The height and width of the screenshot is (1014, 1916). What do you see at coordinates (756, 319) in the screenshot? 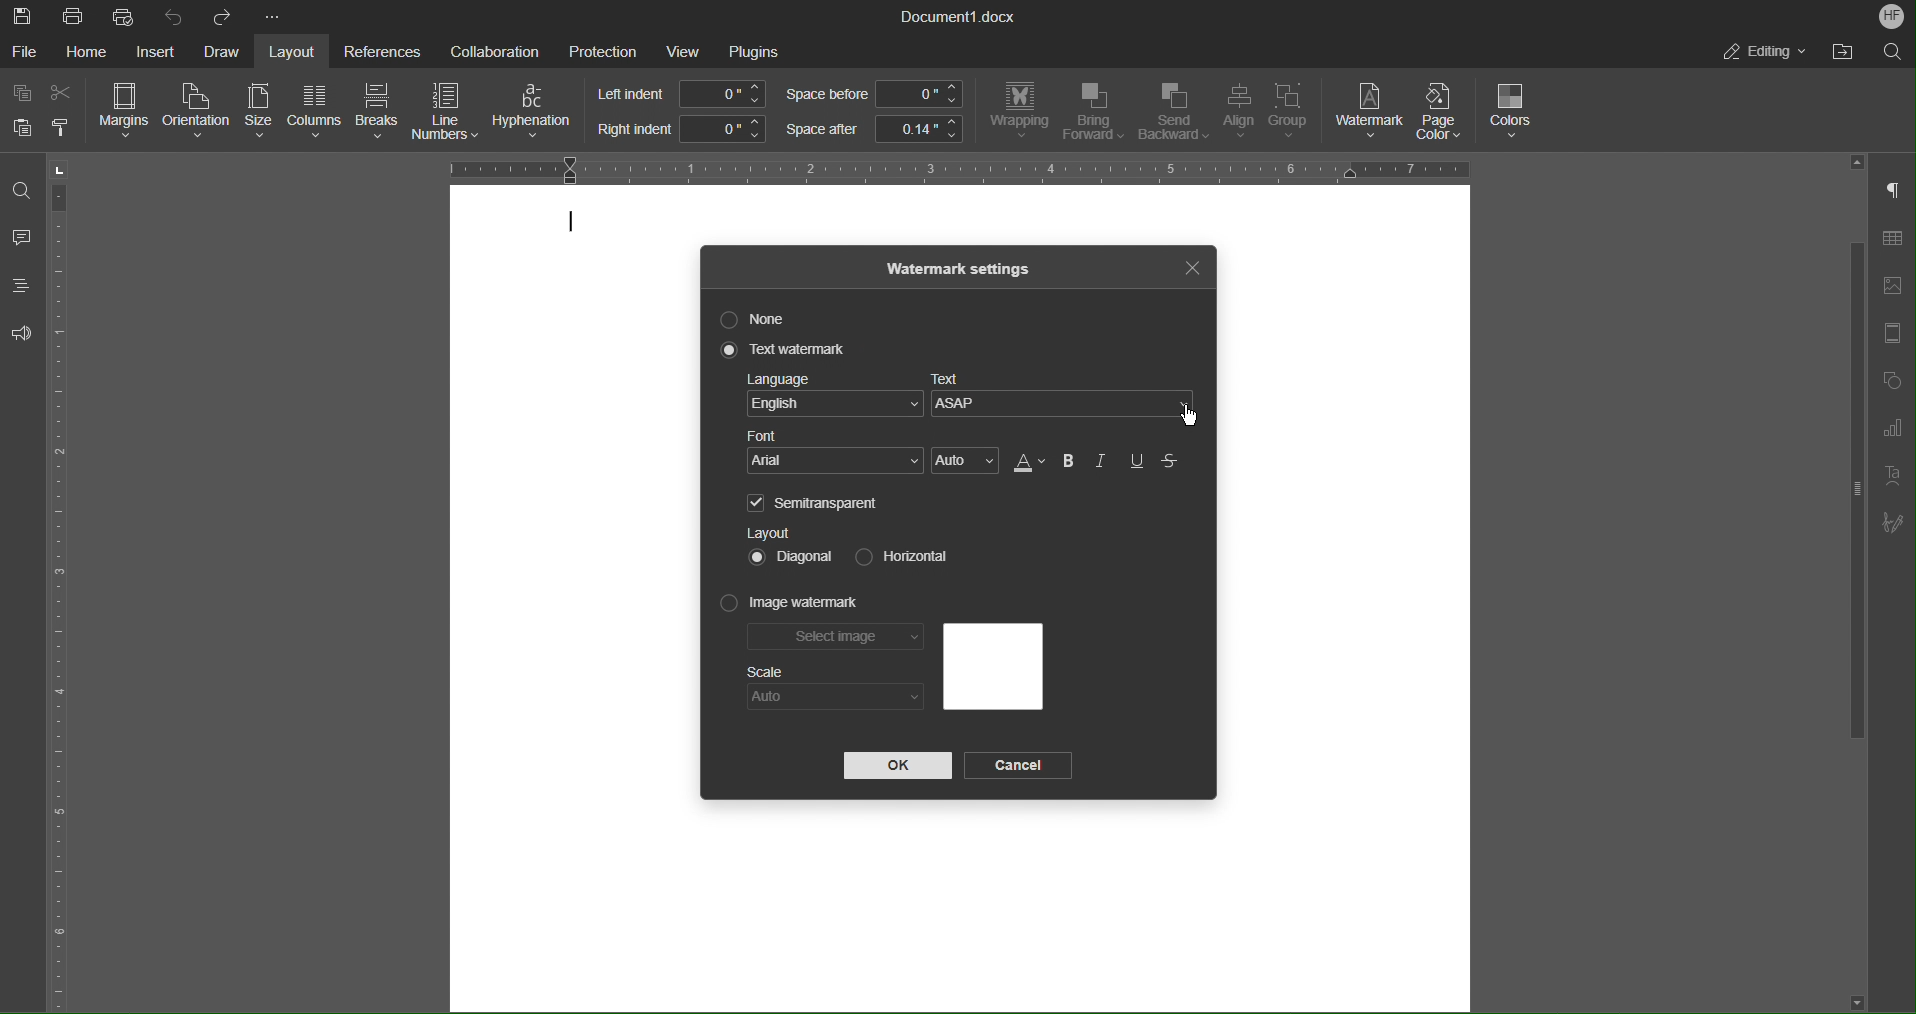
I see `None` at bounding box center [756, 319].